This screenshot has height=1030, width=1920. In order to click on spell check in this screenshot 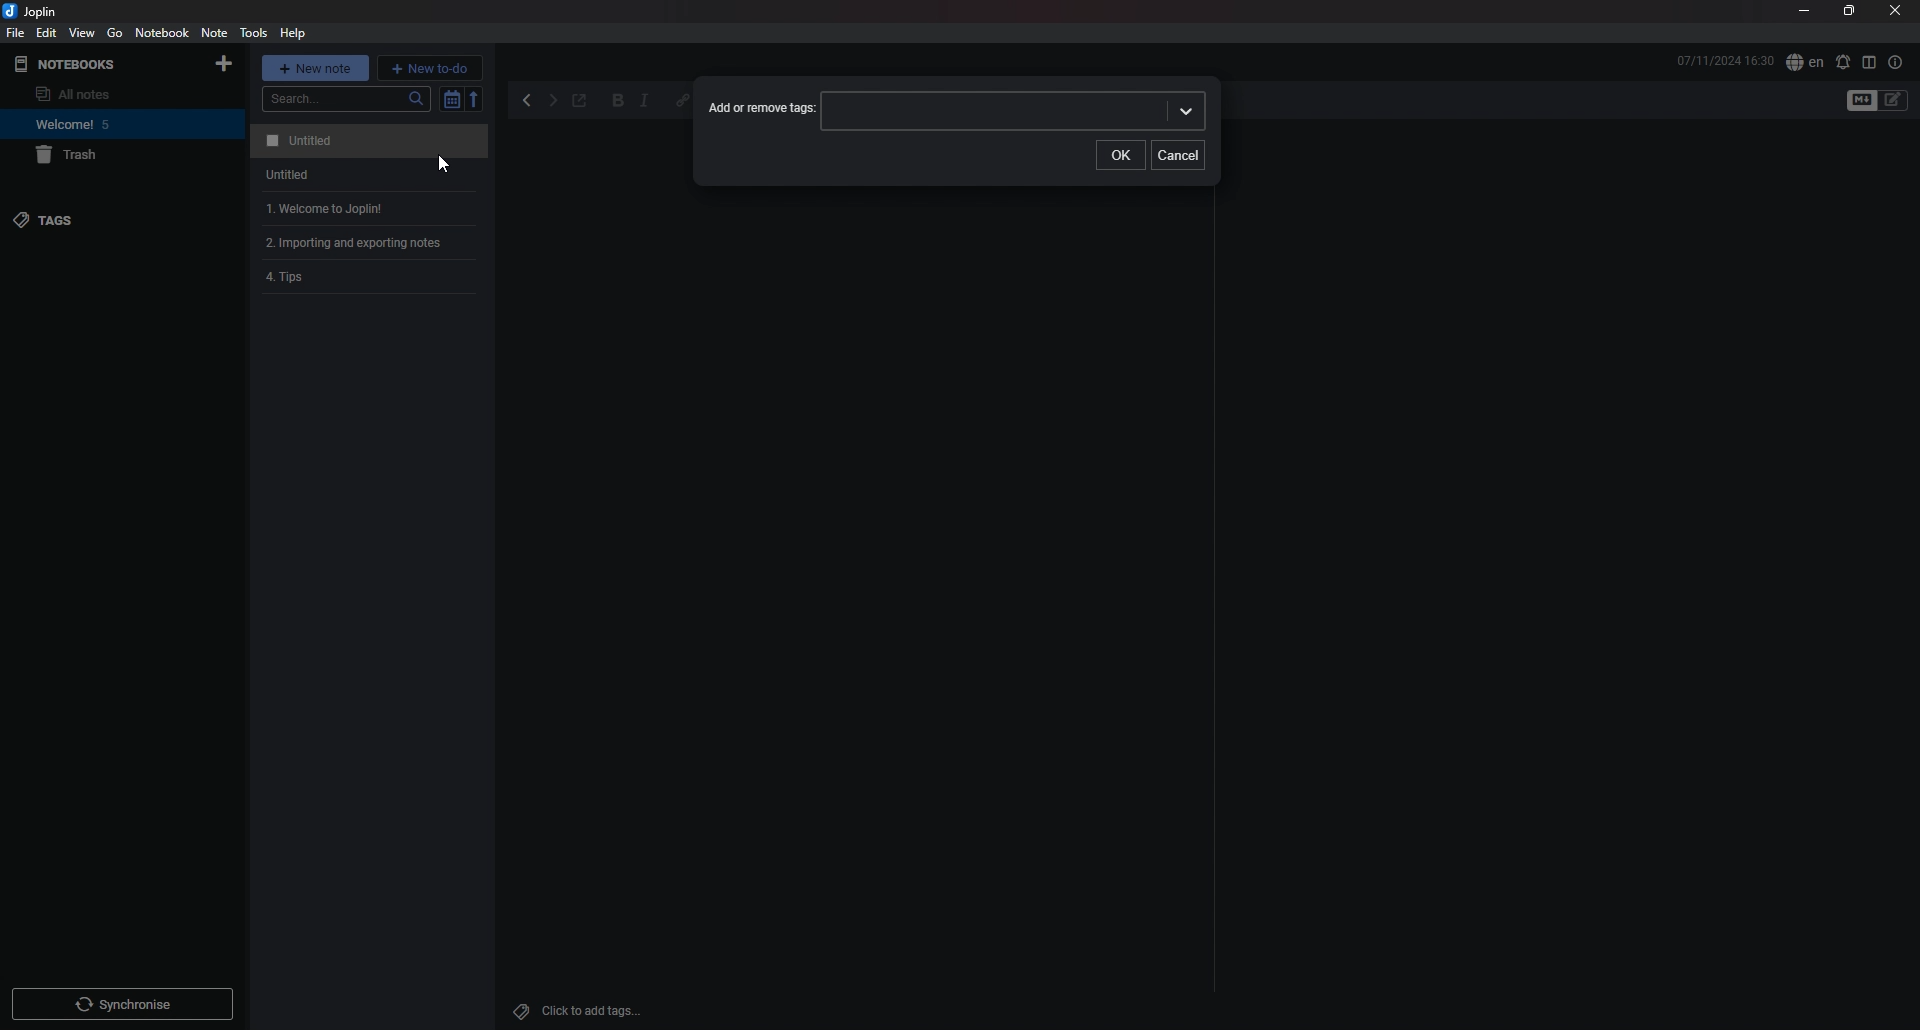, I will do `click(1804, 63)`.